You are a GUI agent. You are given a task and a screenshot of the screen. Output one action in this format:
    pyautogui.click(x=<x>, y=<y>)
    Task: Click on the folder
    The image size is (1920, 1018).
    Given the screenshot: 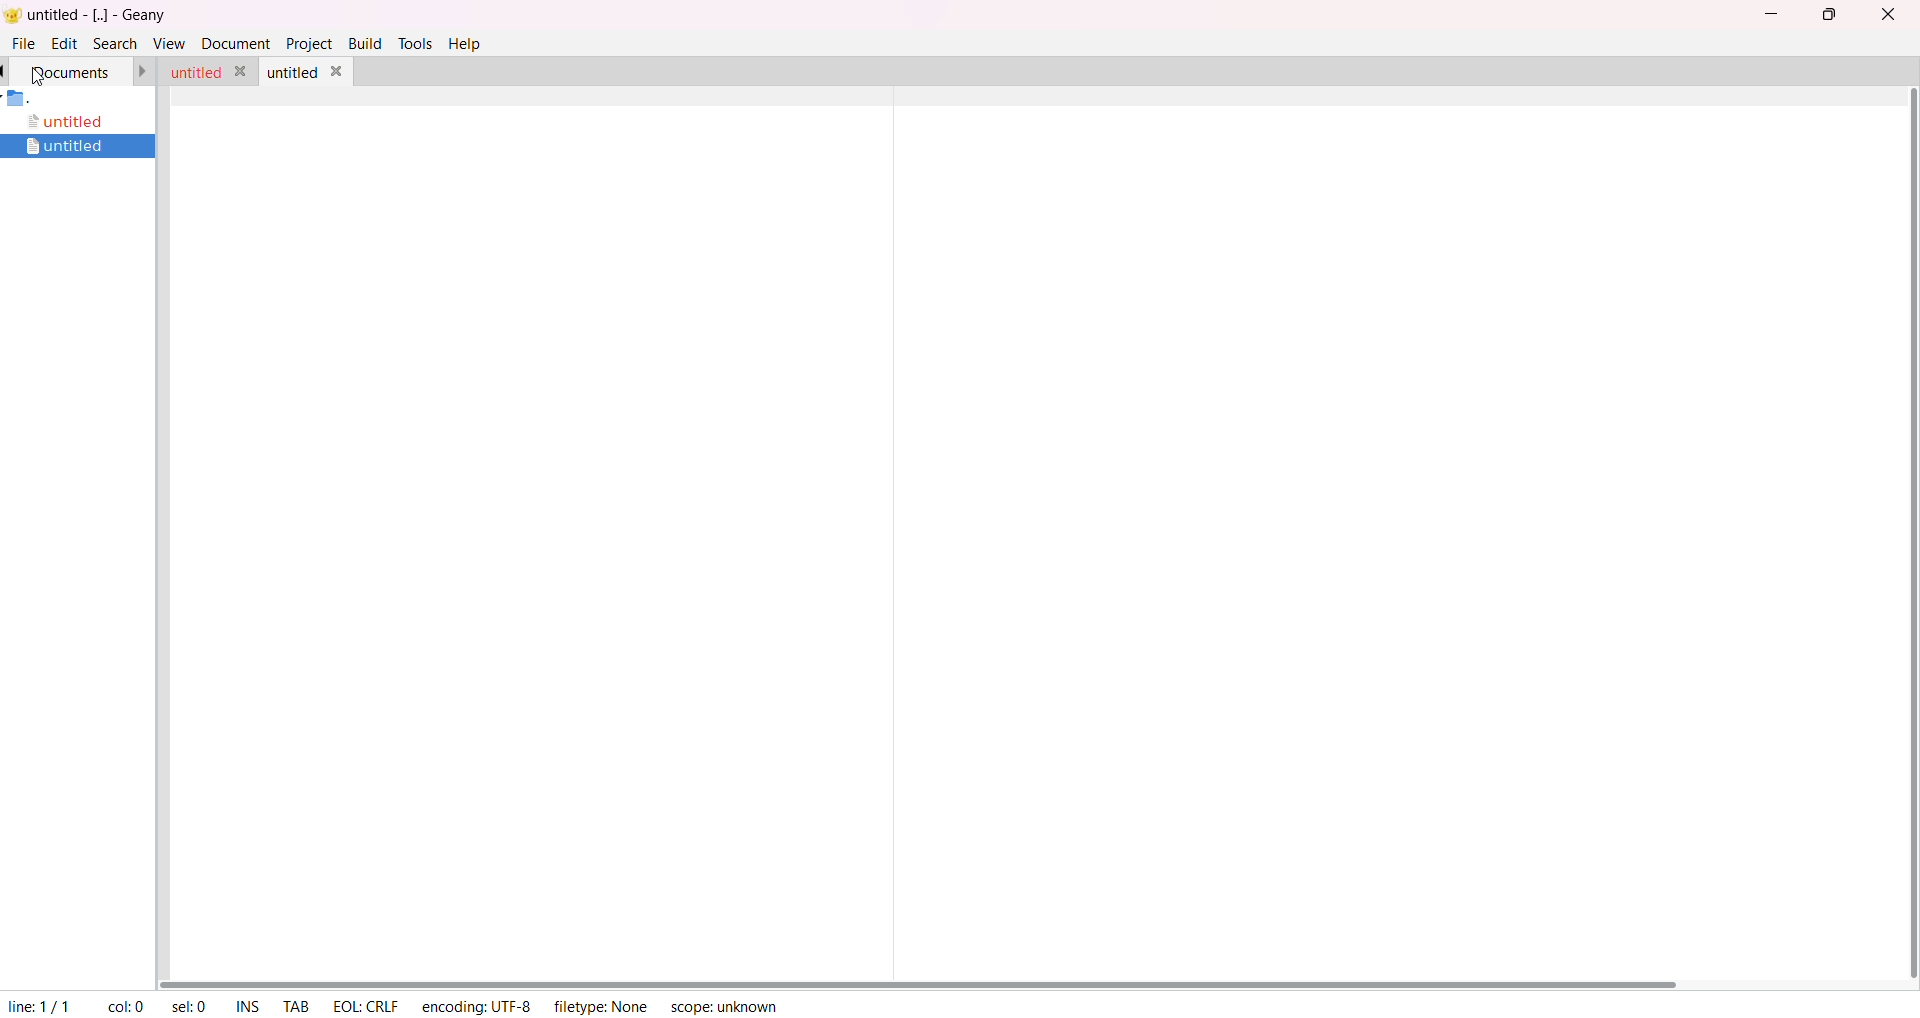 What is the action you would take?
    pyautogui.click(x=23, y=100)
    